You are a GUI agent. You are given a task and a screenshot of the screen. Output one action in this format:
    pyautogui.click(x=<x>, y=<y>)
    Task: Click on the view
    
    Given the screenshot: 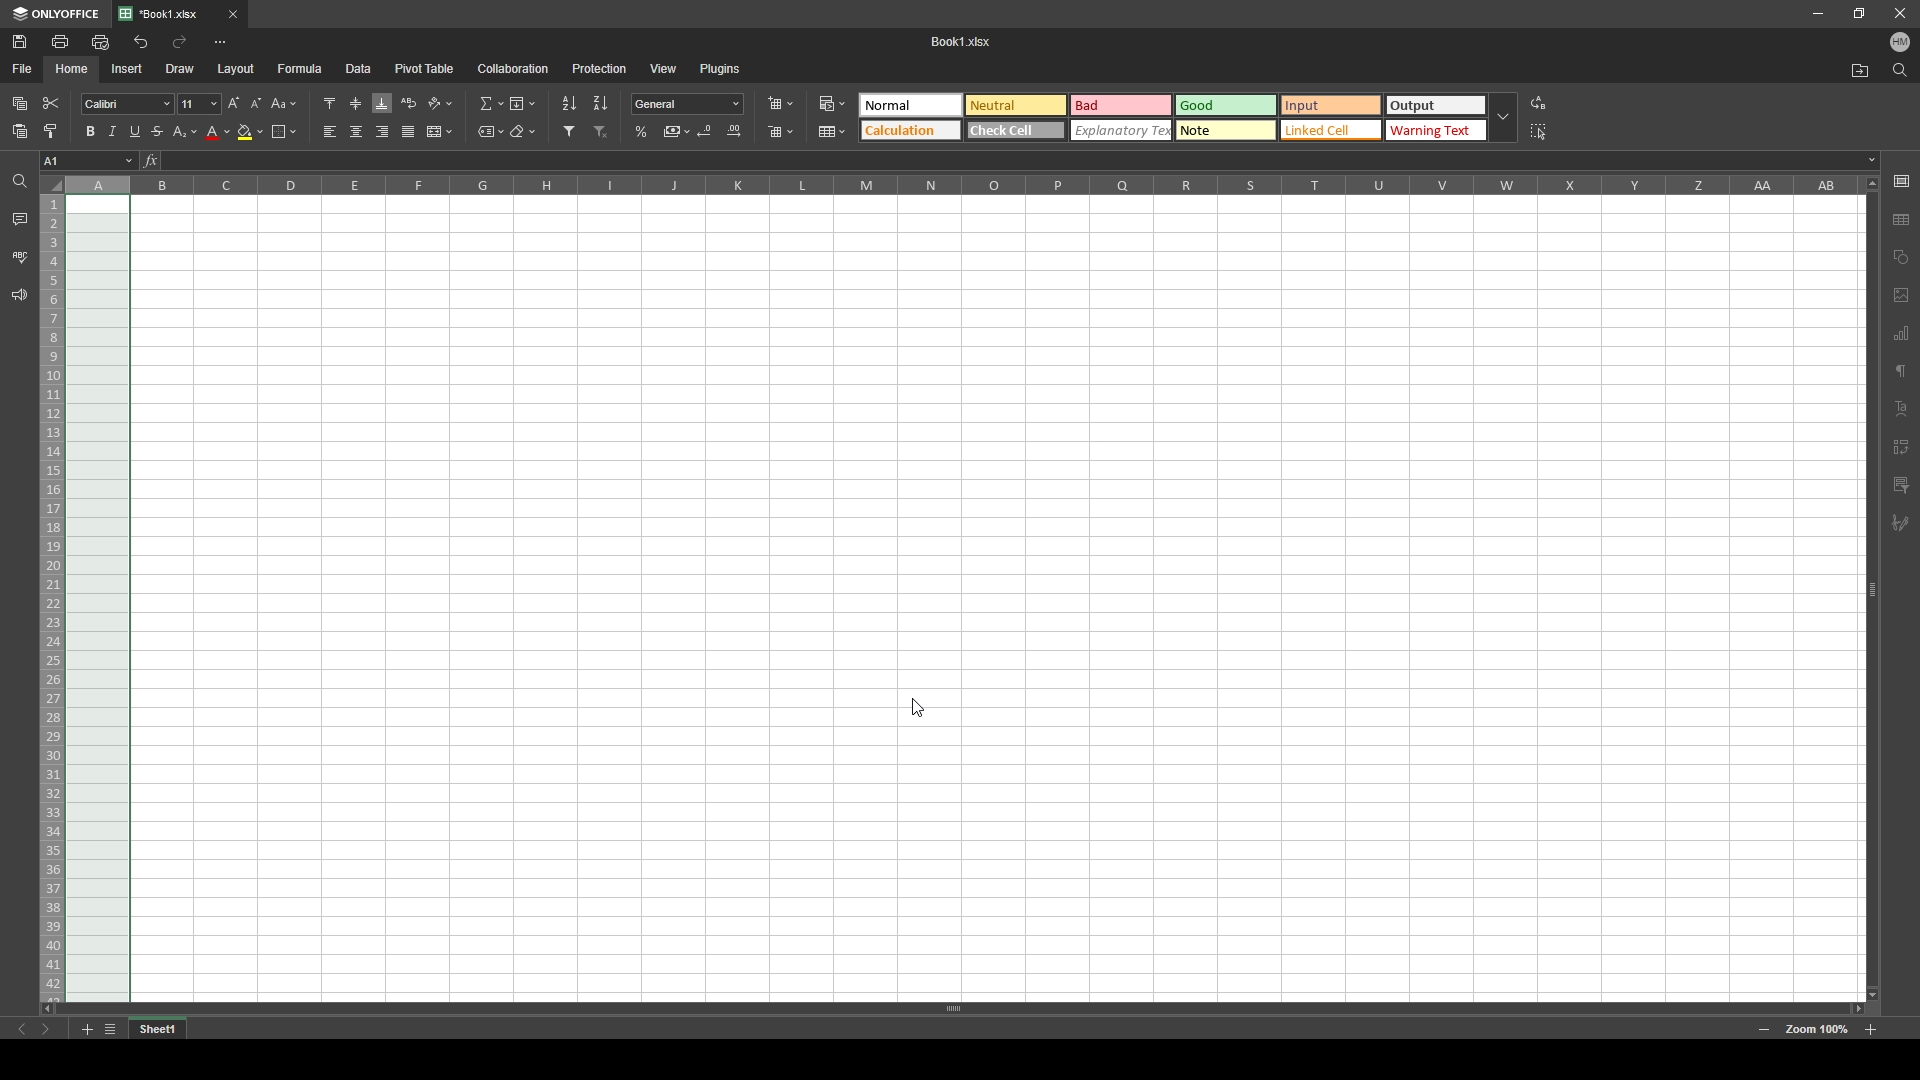 What is the action you would take?
    pyautogui.click(x=664, y=68)
    